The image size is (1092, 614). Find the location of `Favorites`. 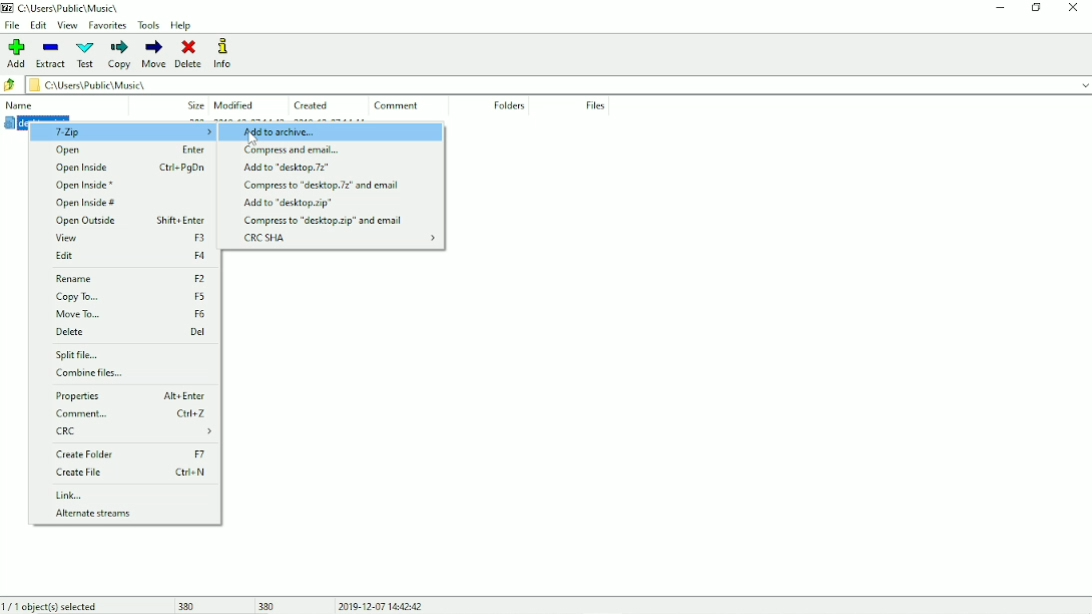

Favorites is located at coordinates (108, 25).